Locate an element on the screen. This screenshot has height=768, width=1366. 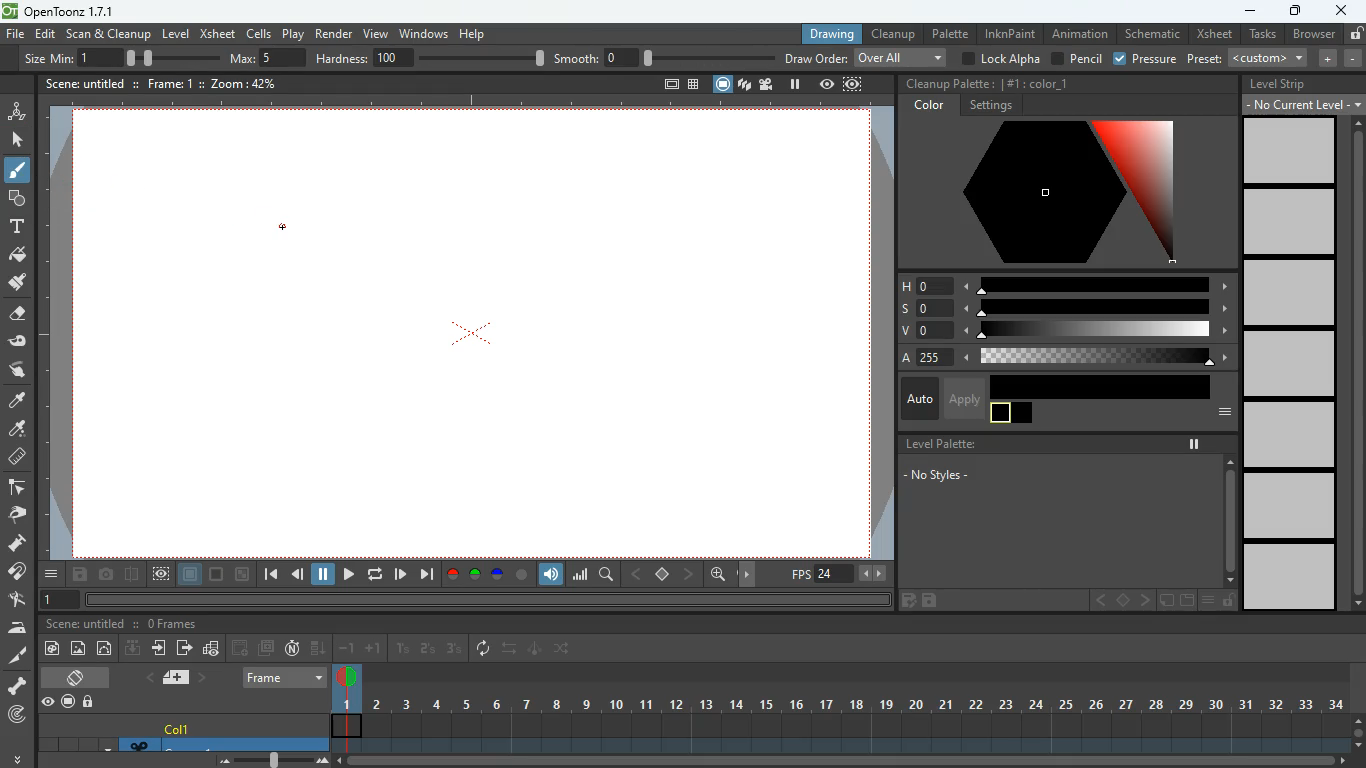
begin is located at coordinates (270, 576).